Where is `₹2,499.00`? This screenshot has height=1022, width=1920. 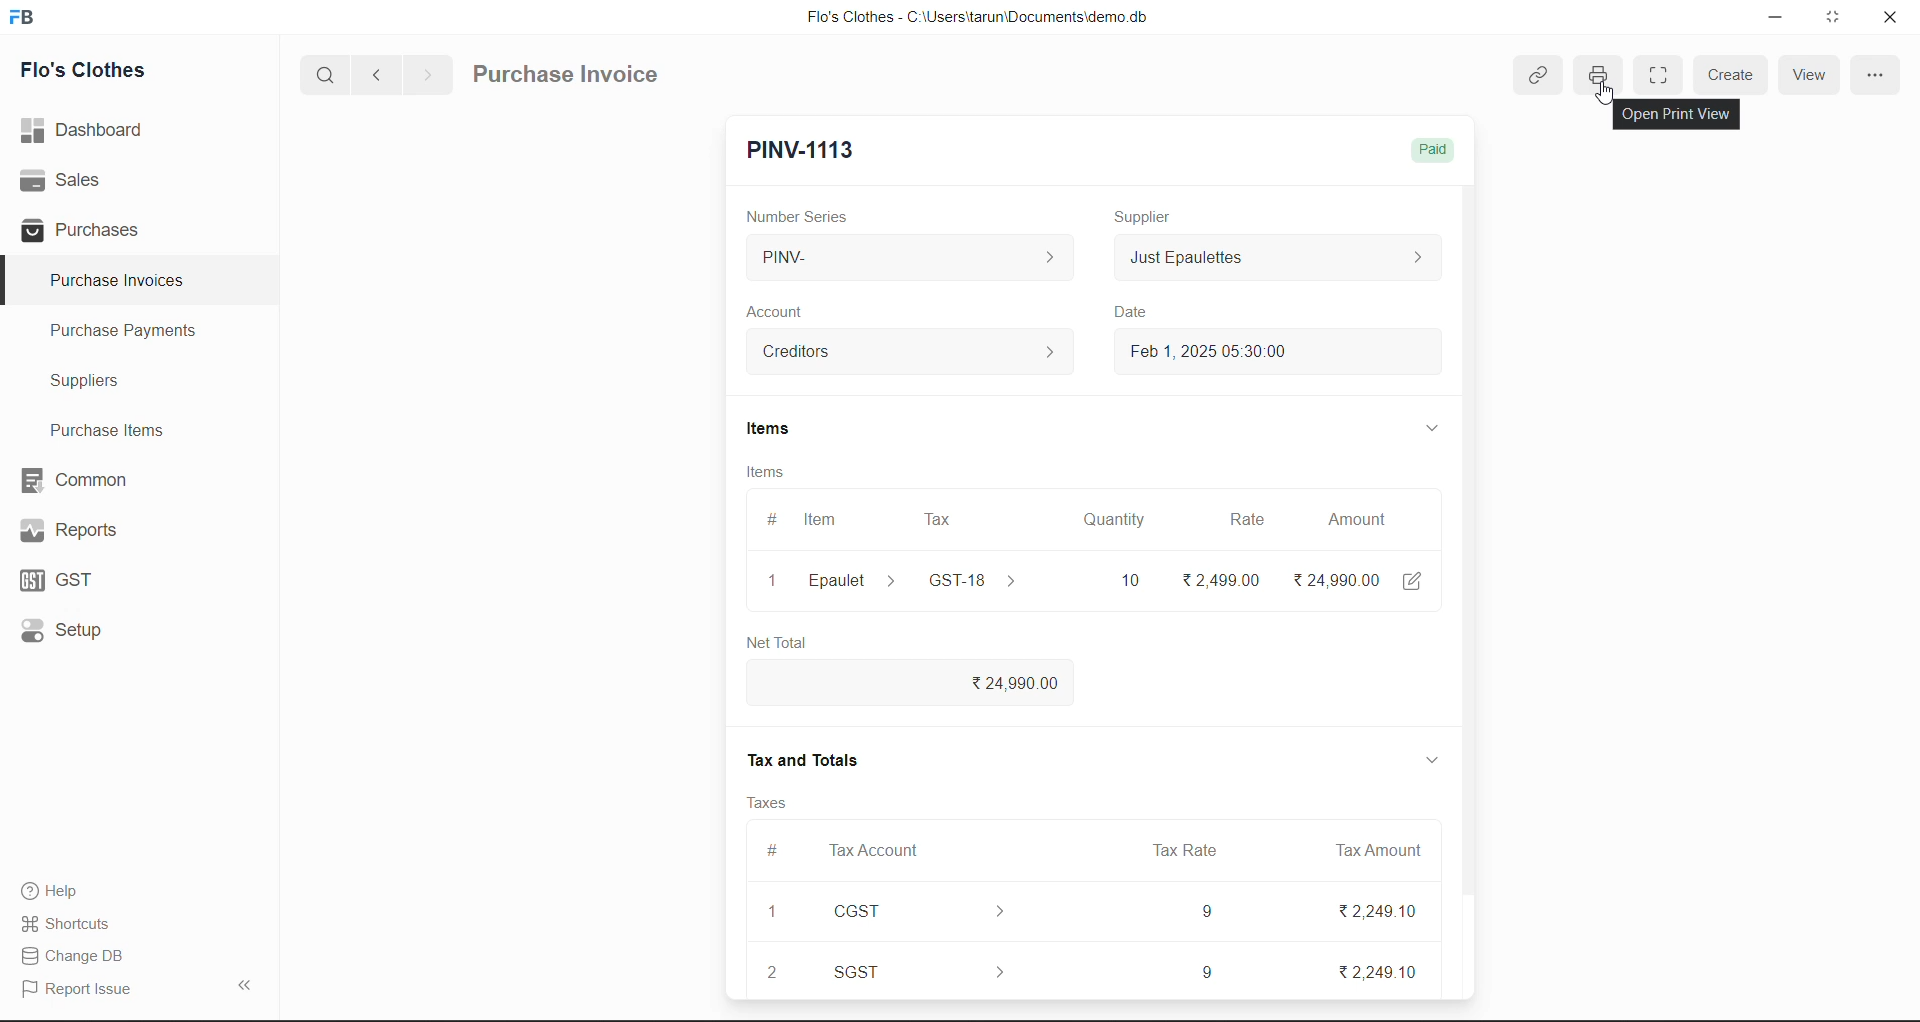 ₹2,499.00 is located at coordinates (1221, 578).